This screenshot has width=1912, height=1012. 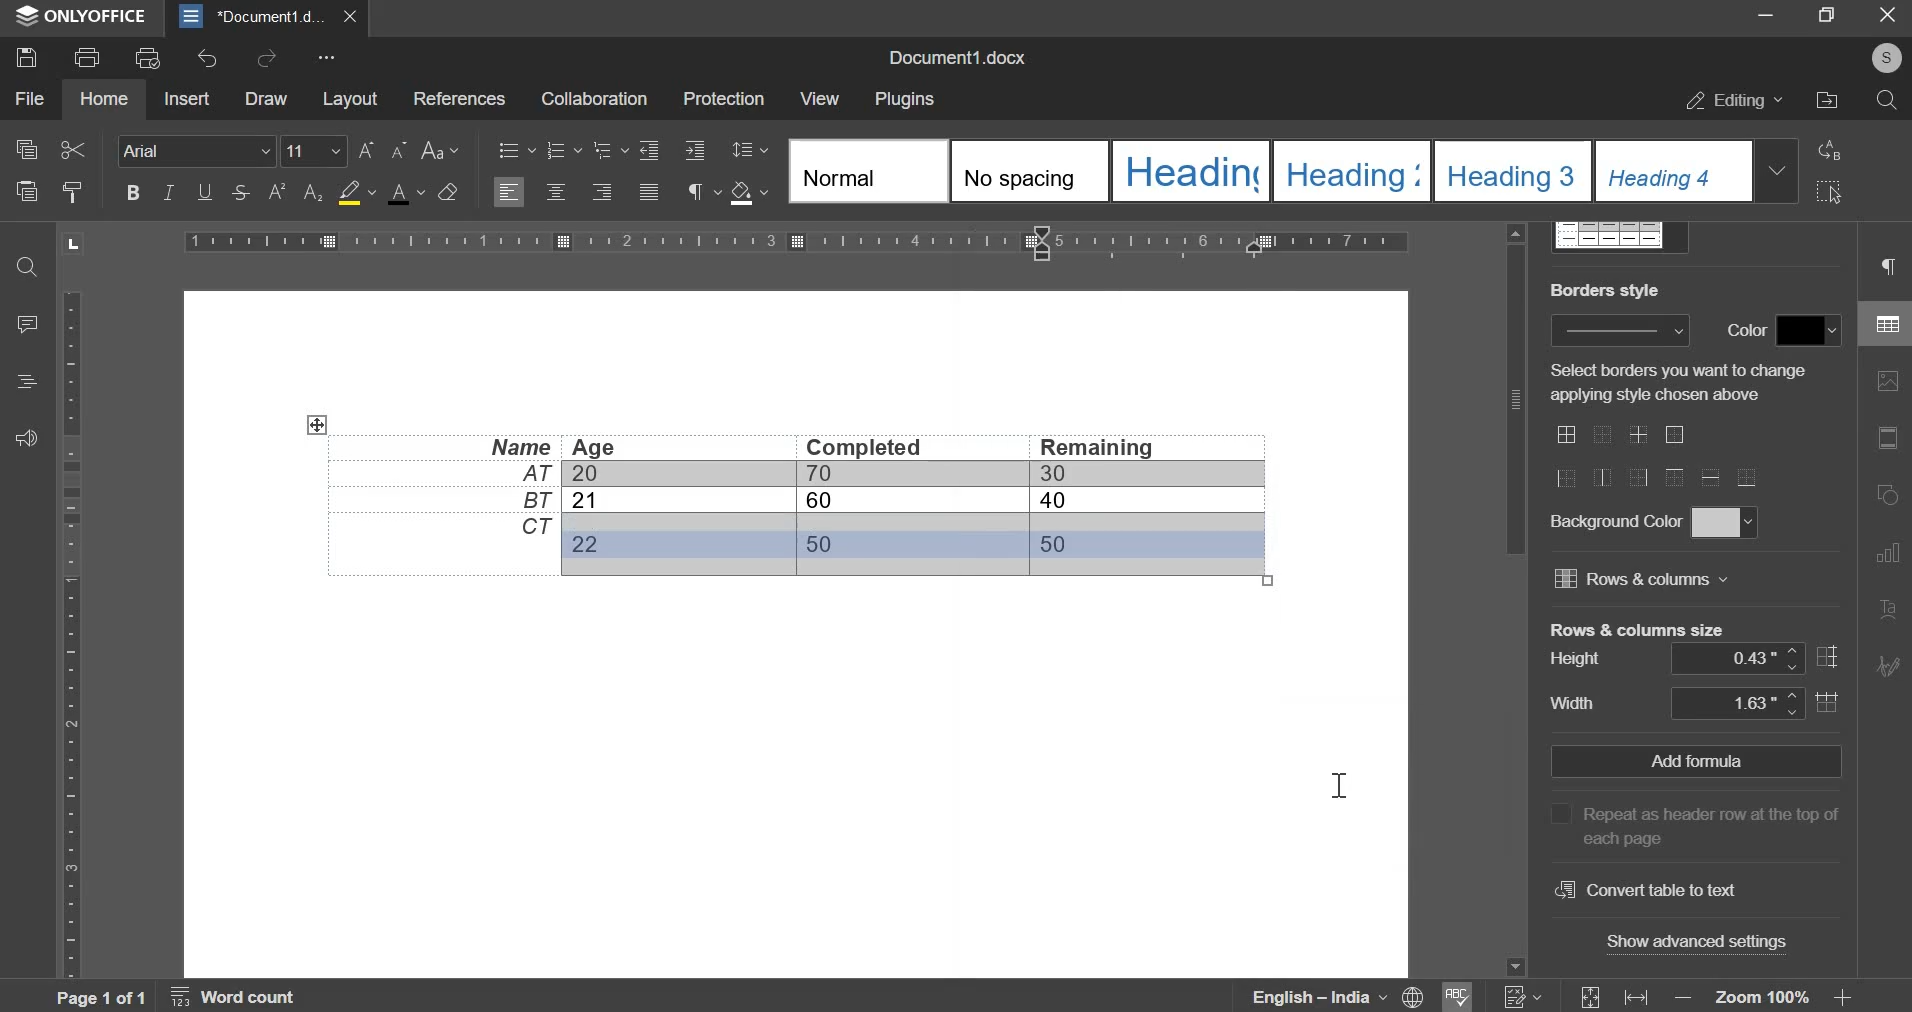 I want to click on left align, so click(x=508, y=193).